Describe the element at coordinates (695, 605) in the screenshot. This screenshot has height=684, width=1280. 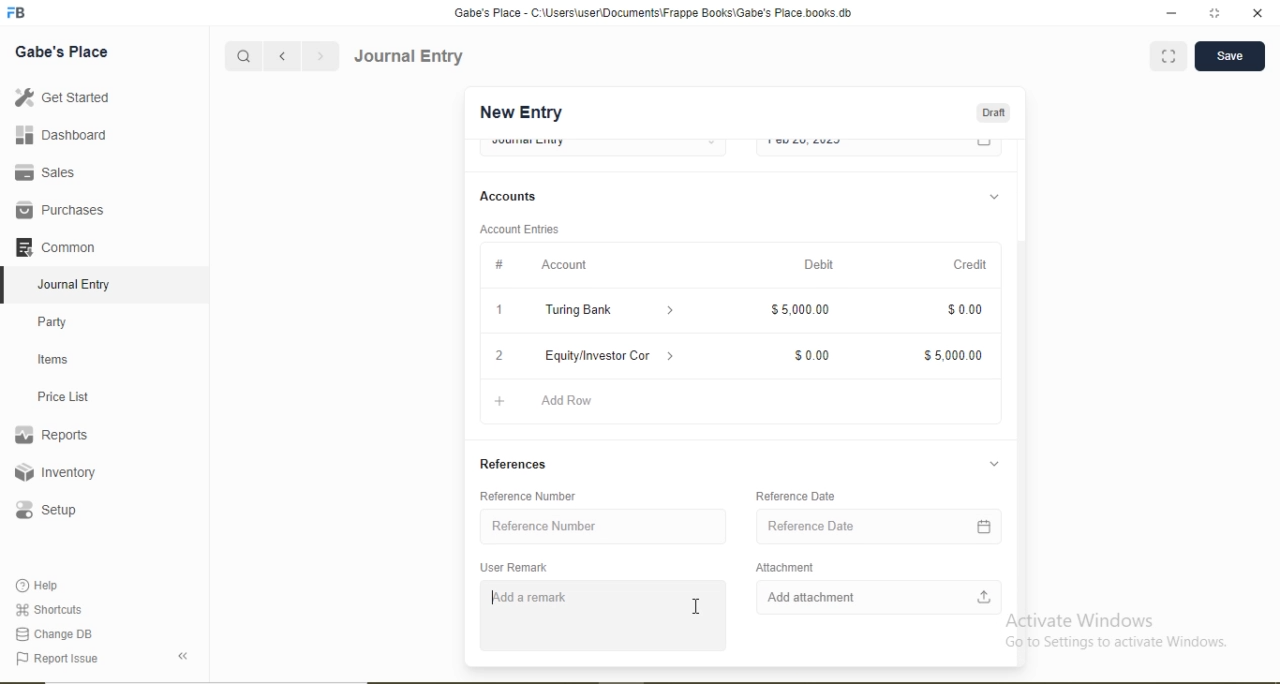
I see `Cursor` at that location.